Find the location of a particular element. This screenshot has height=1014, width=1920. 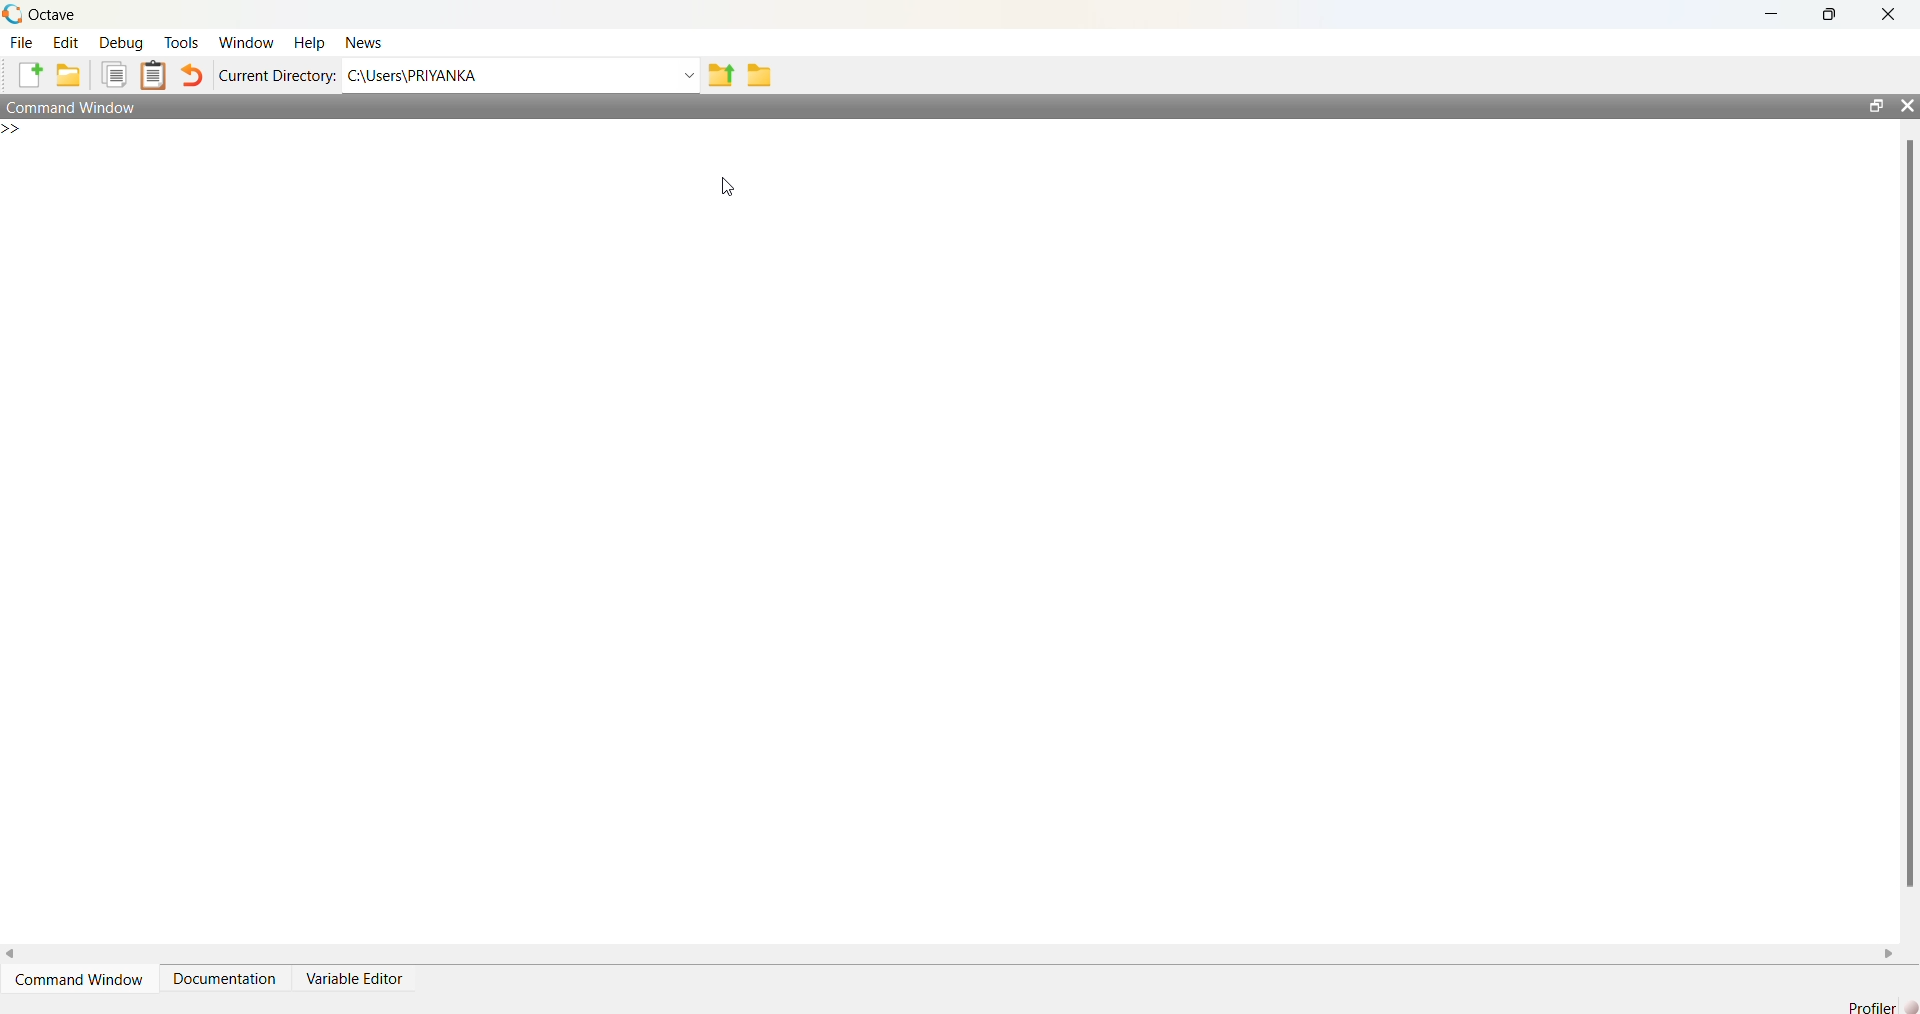

Undo is located at coordinates (191, 74).